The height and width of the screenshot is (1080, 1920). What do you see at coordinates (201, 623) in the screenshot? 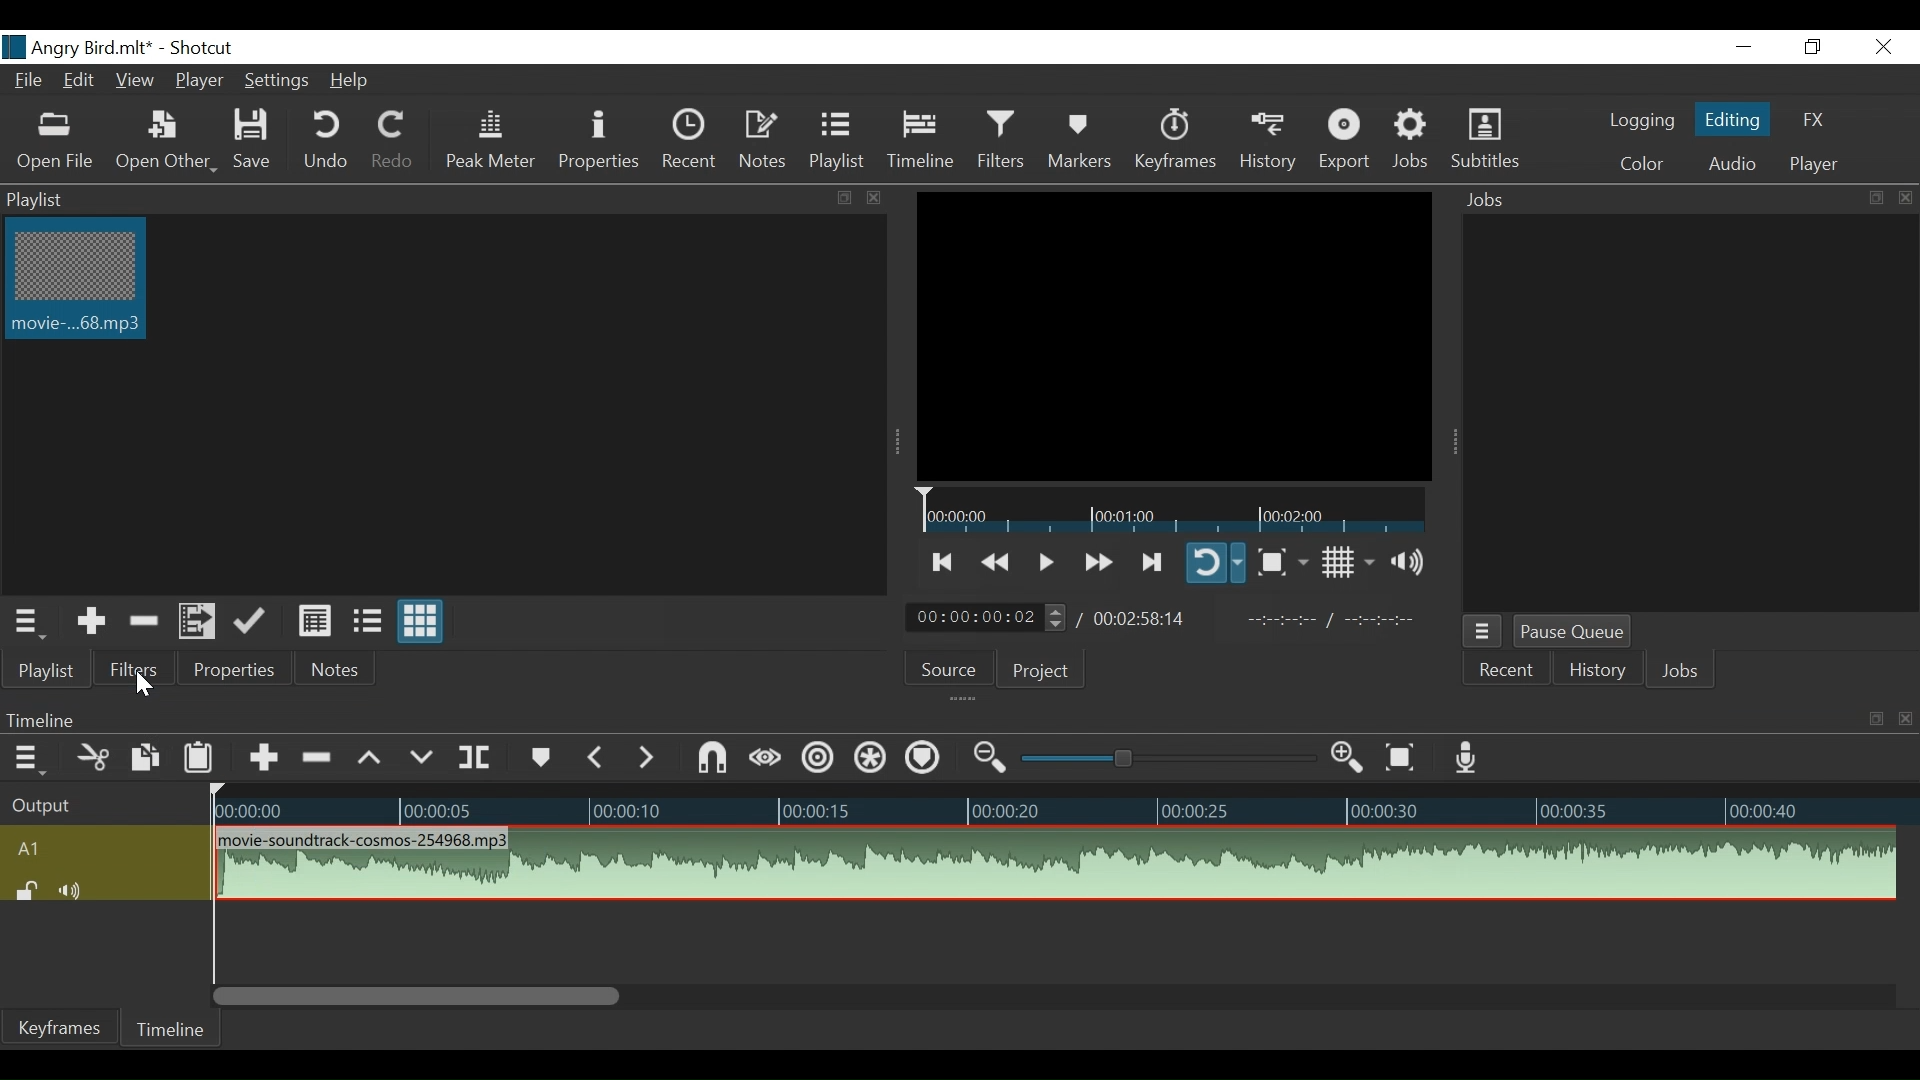
I see `Add file to the playlist` at bounding box center [201, 623].